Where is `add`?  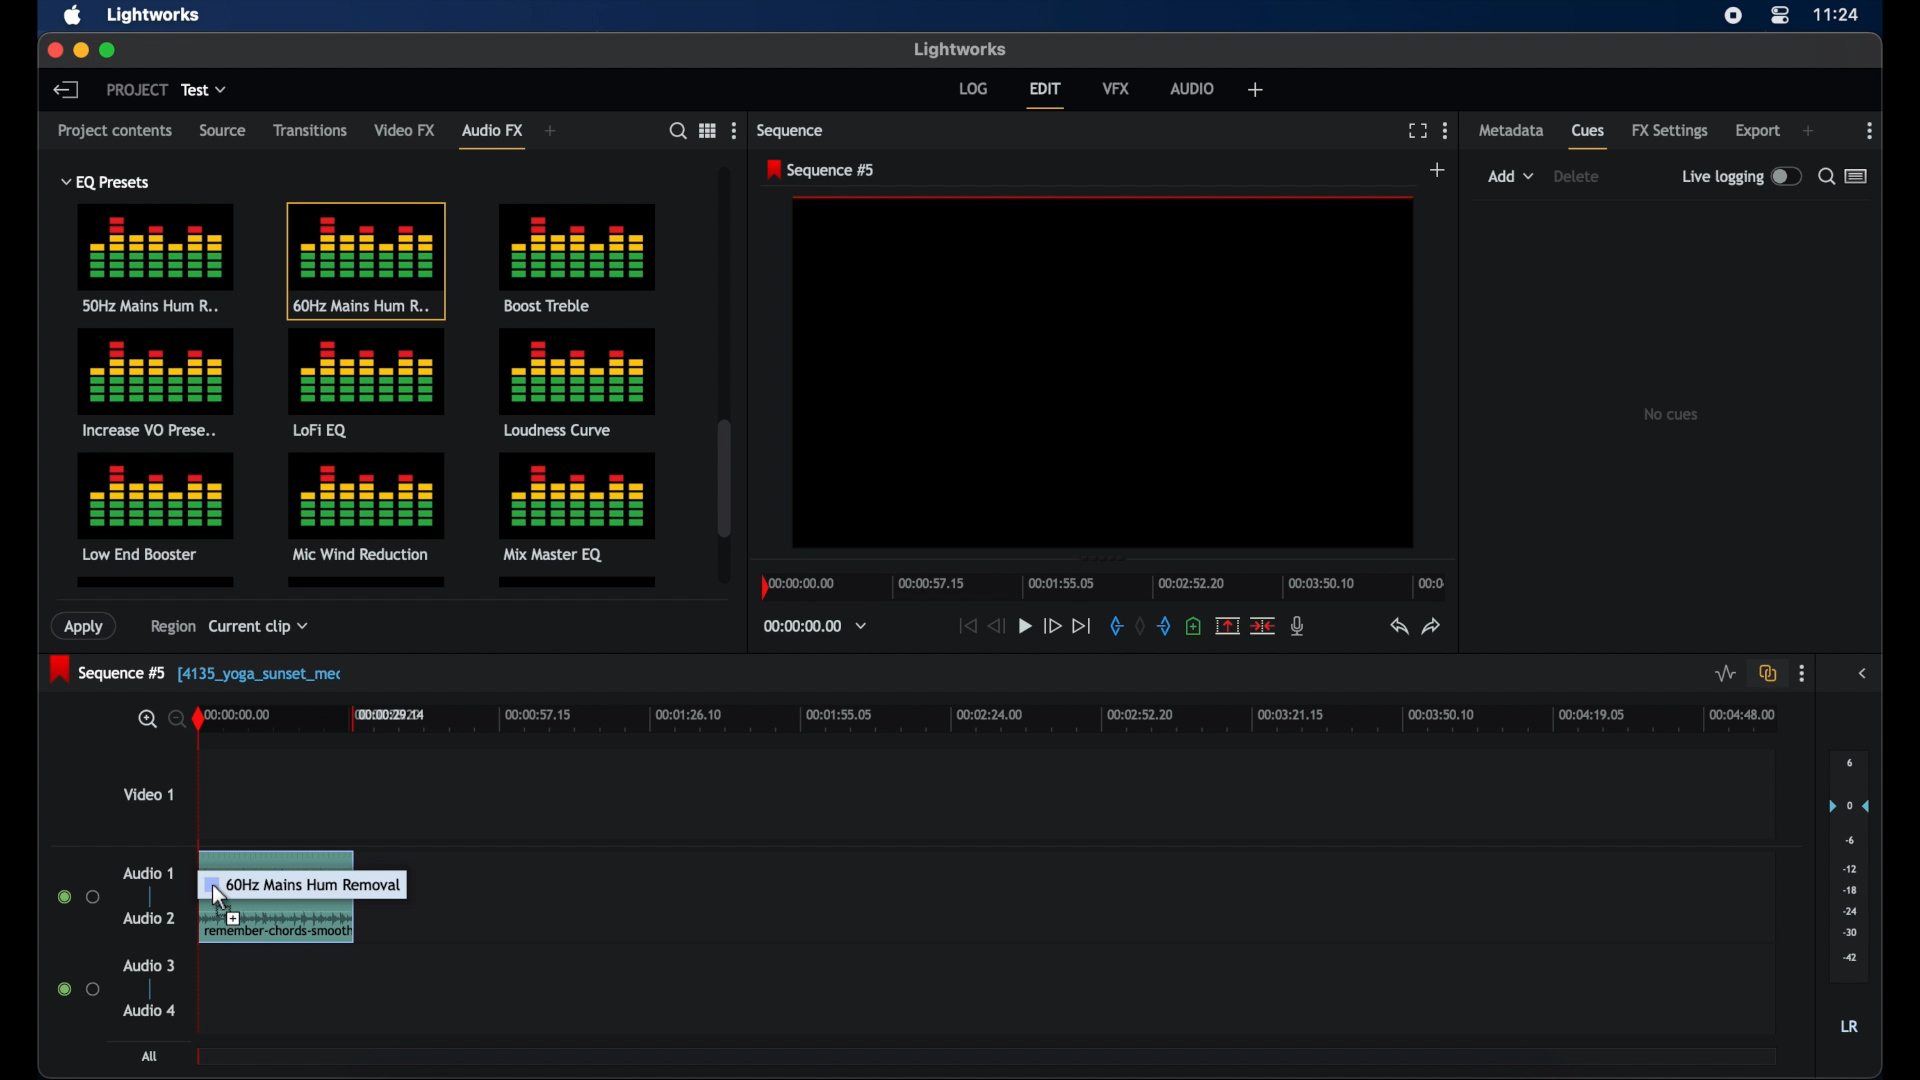 add is located at coordinates (551, 131).